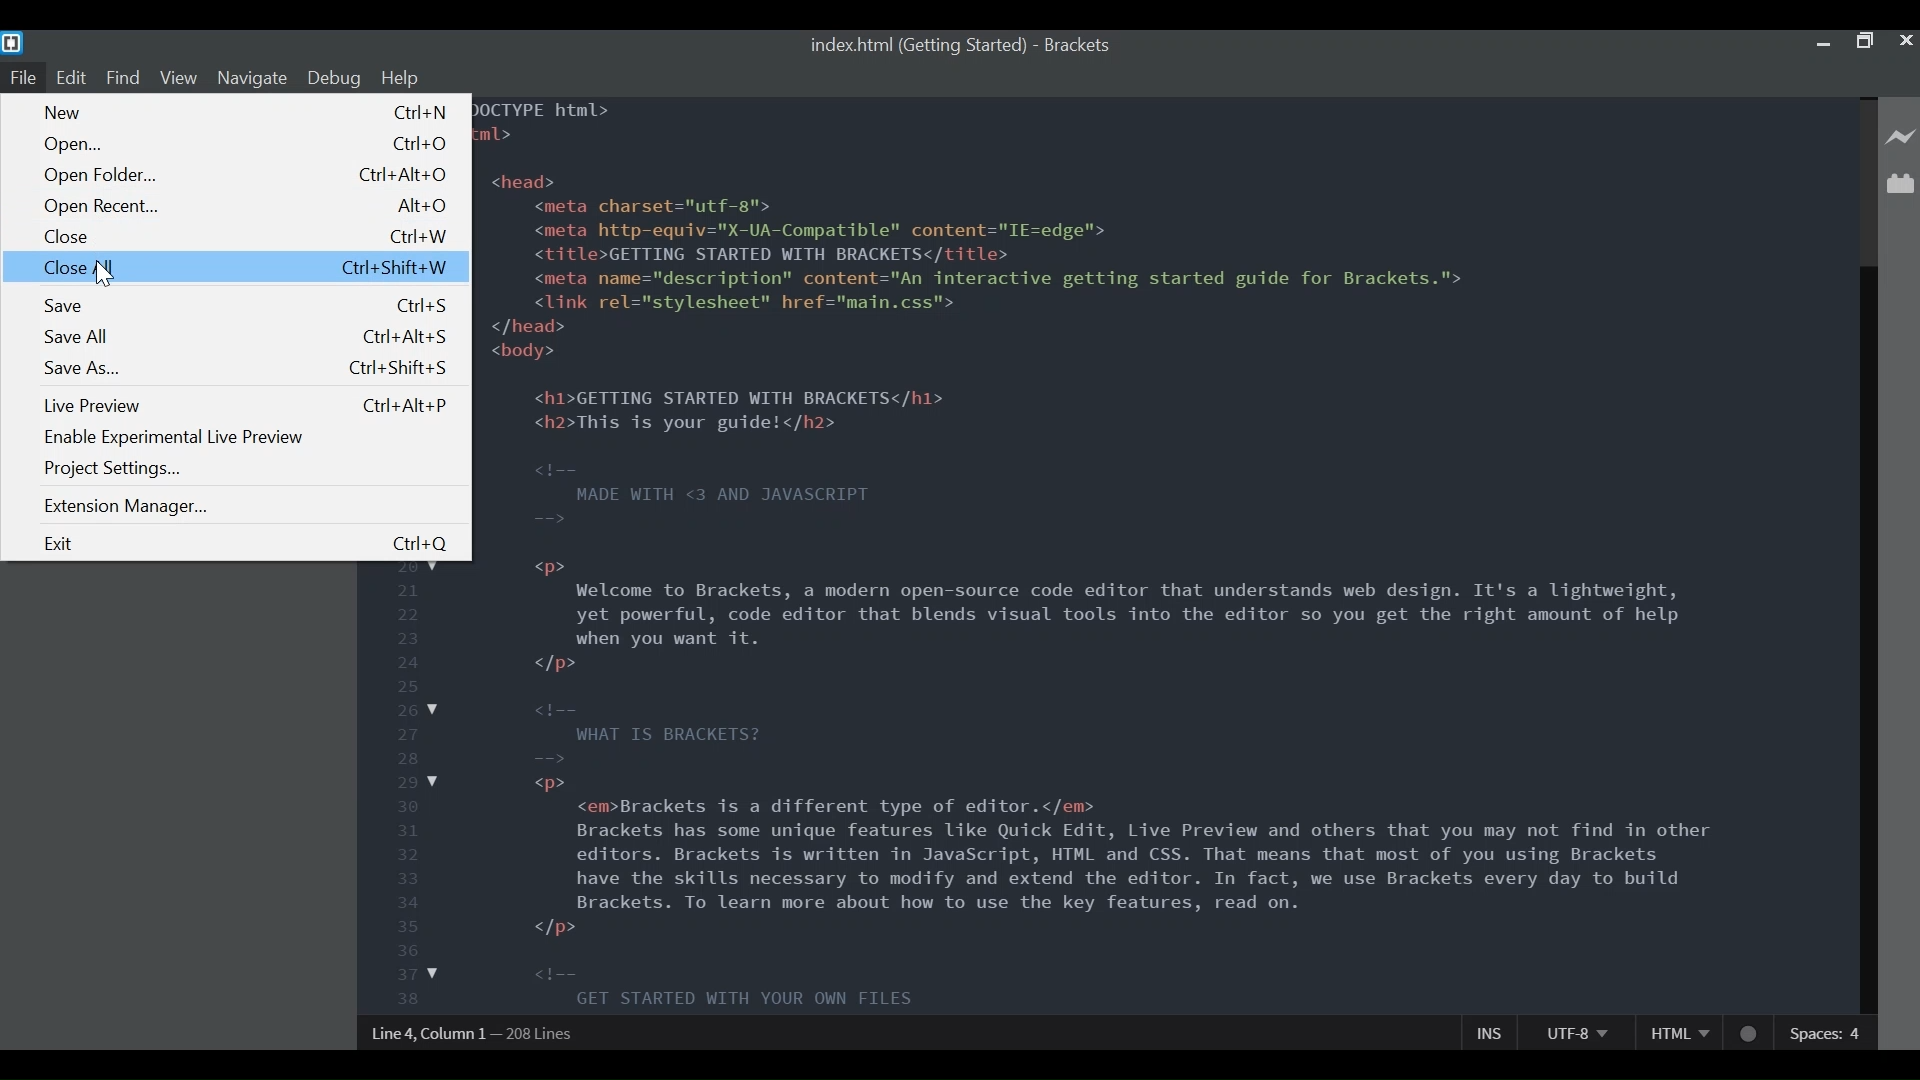 This screenshot has width=1920, height=1080. I want to click on Vertical Scroll bar, so click(1867, 638).